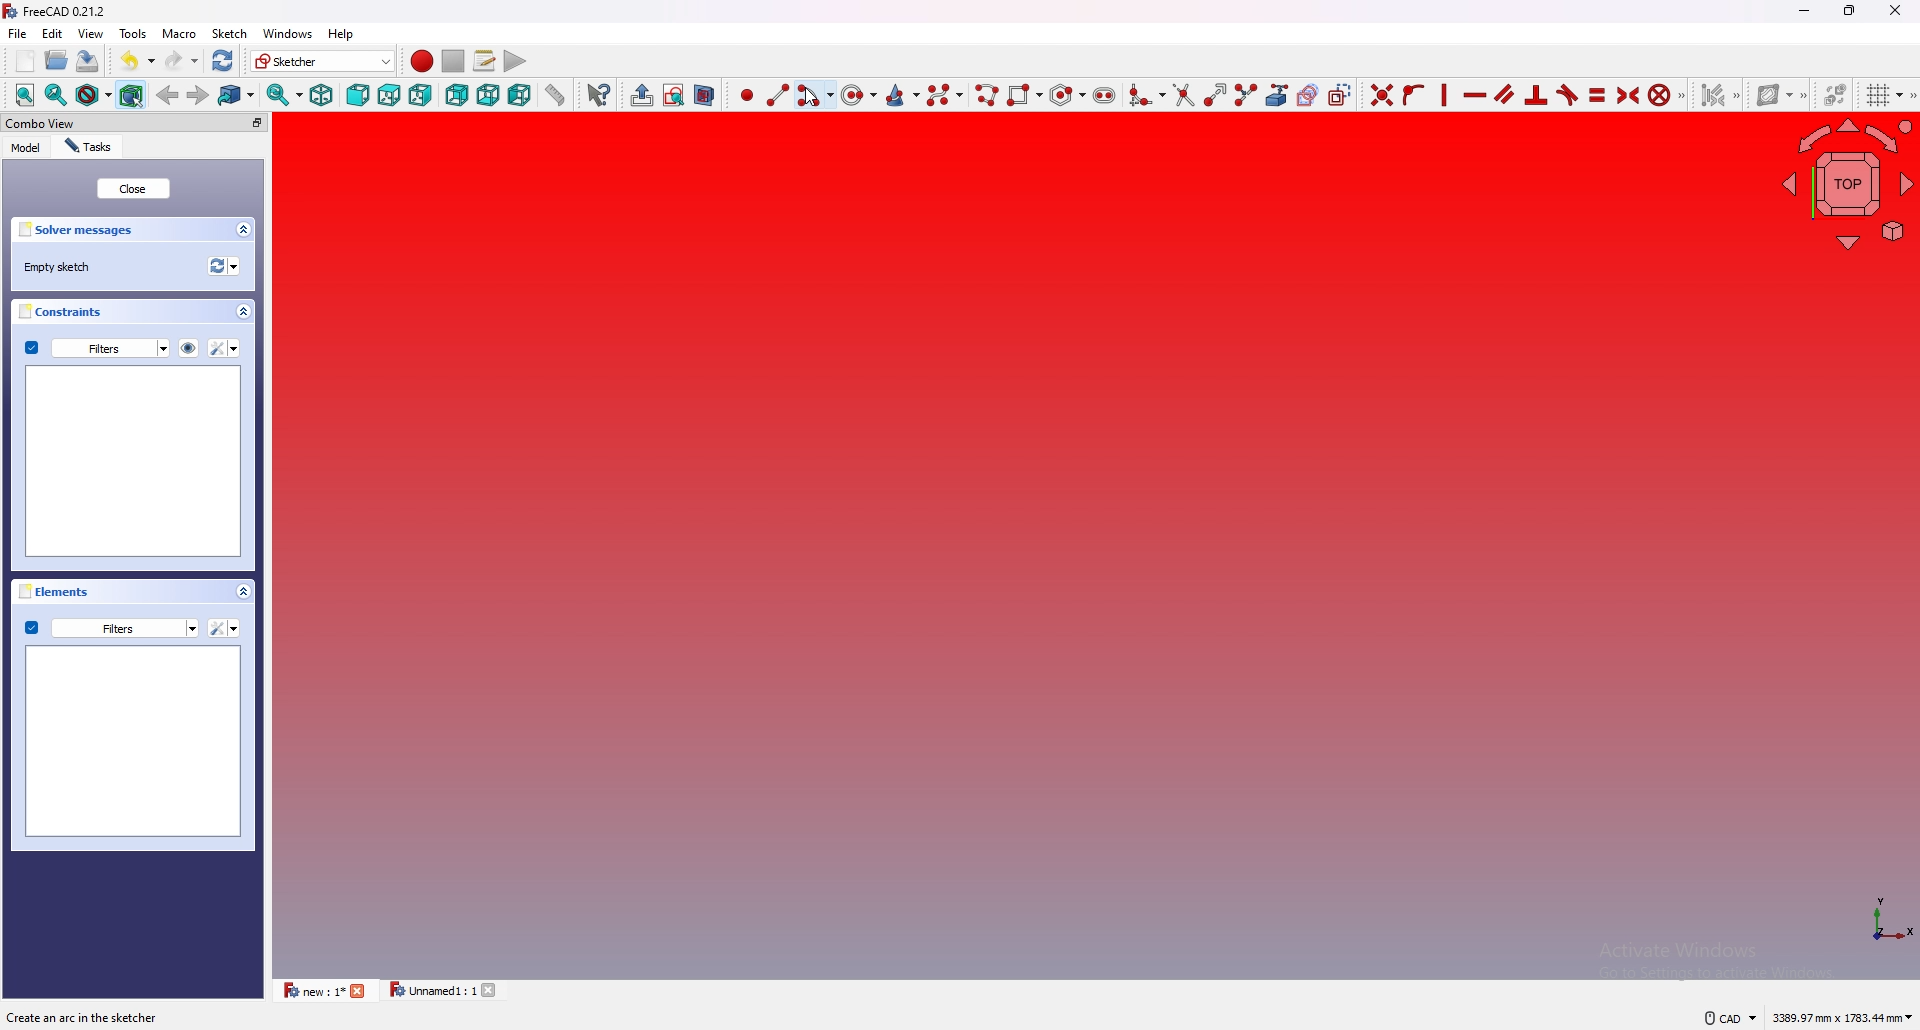 The width and height of the screenshot is (1920, 1030). I want to click on constrain perpendicular, so click(1537, 96).